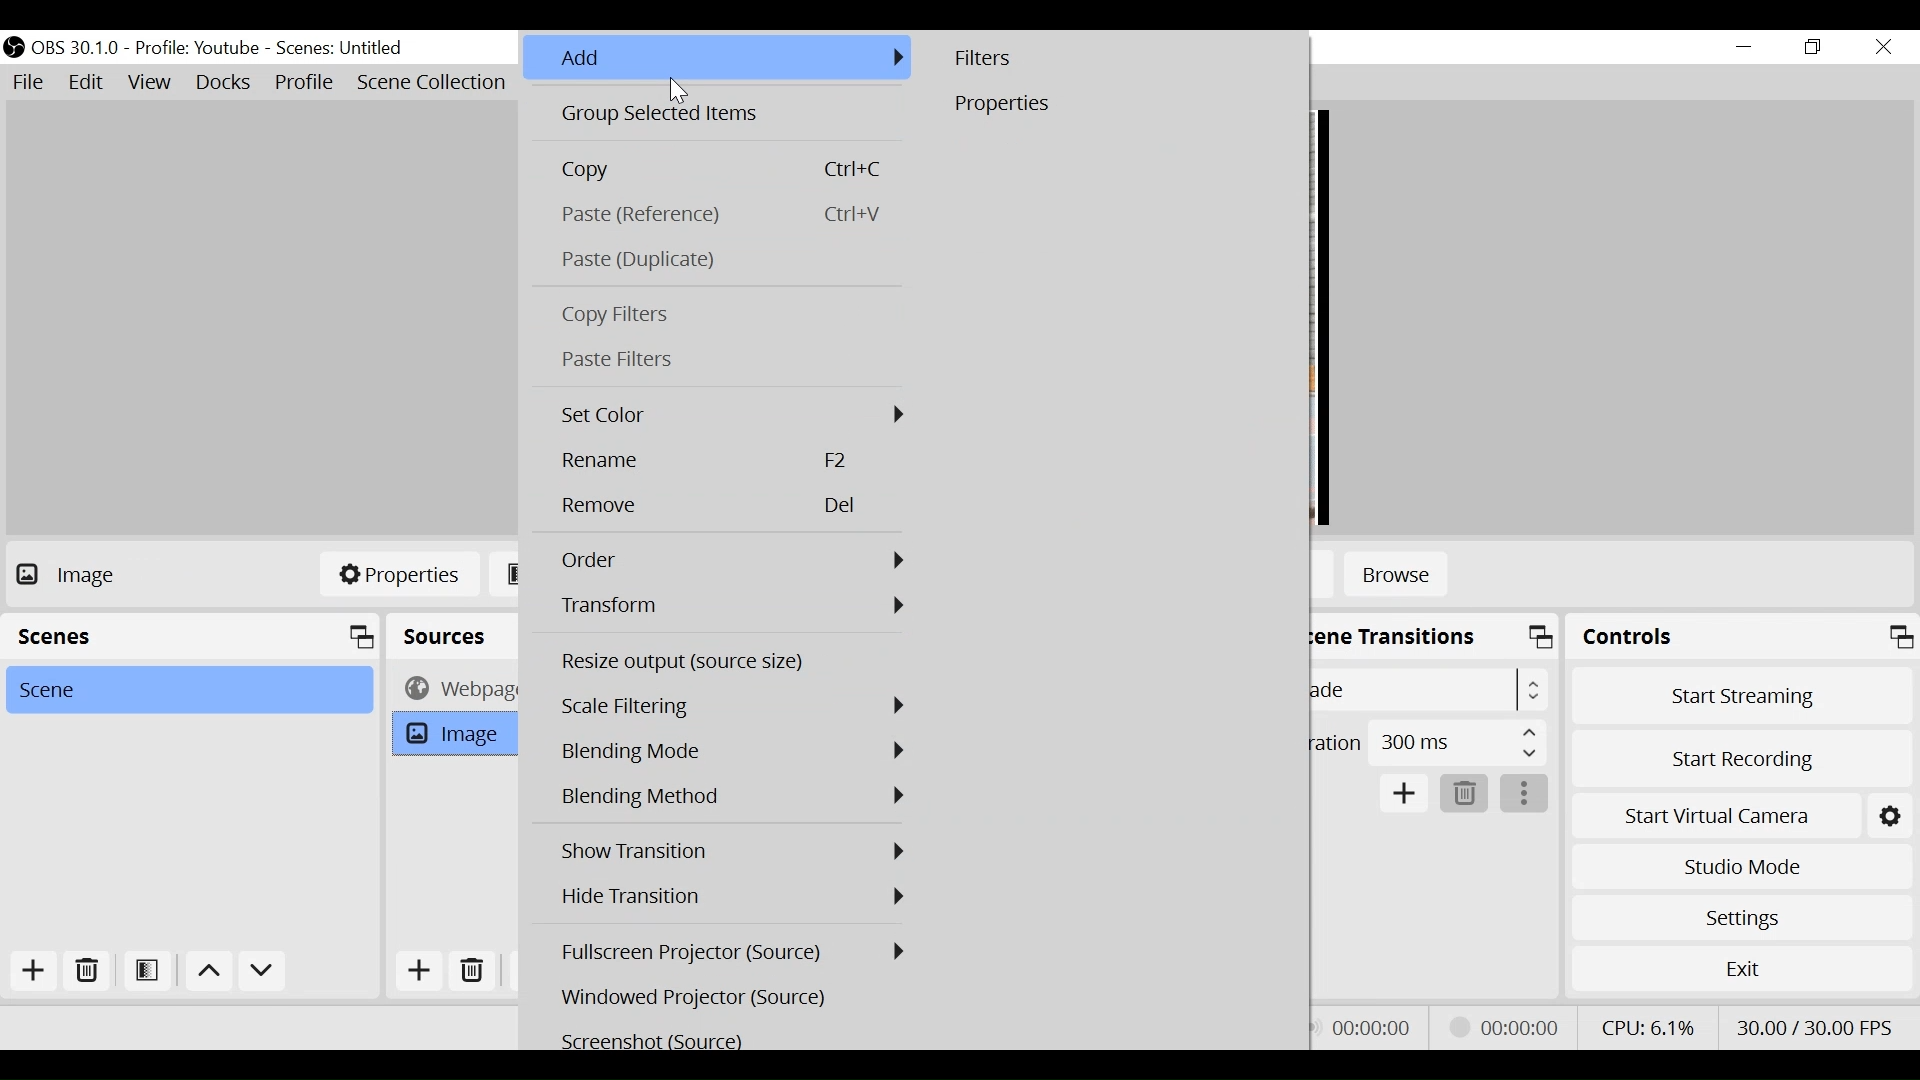 The image size is (1920, 1080). I want to click on Cursor, so click(682, 93).